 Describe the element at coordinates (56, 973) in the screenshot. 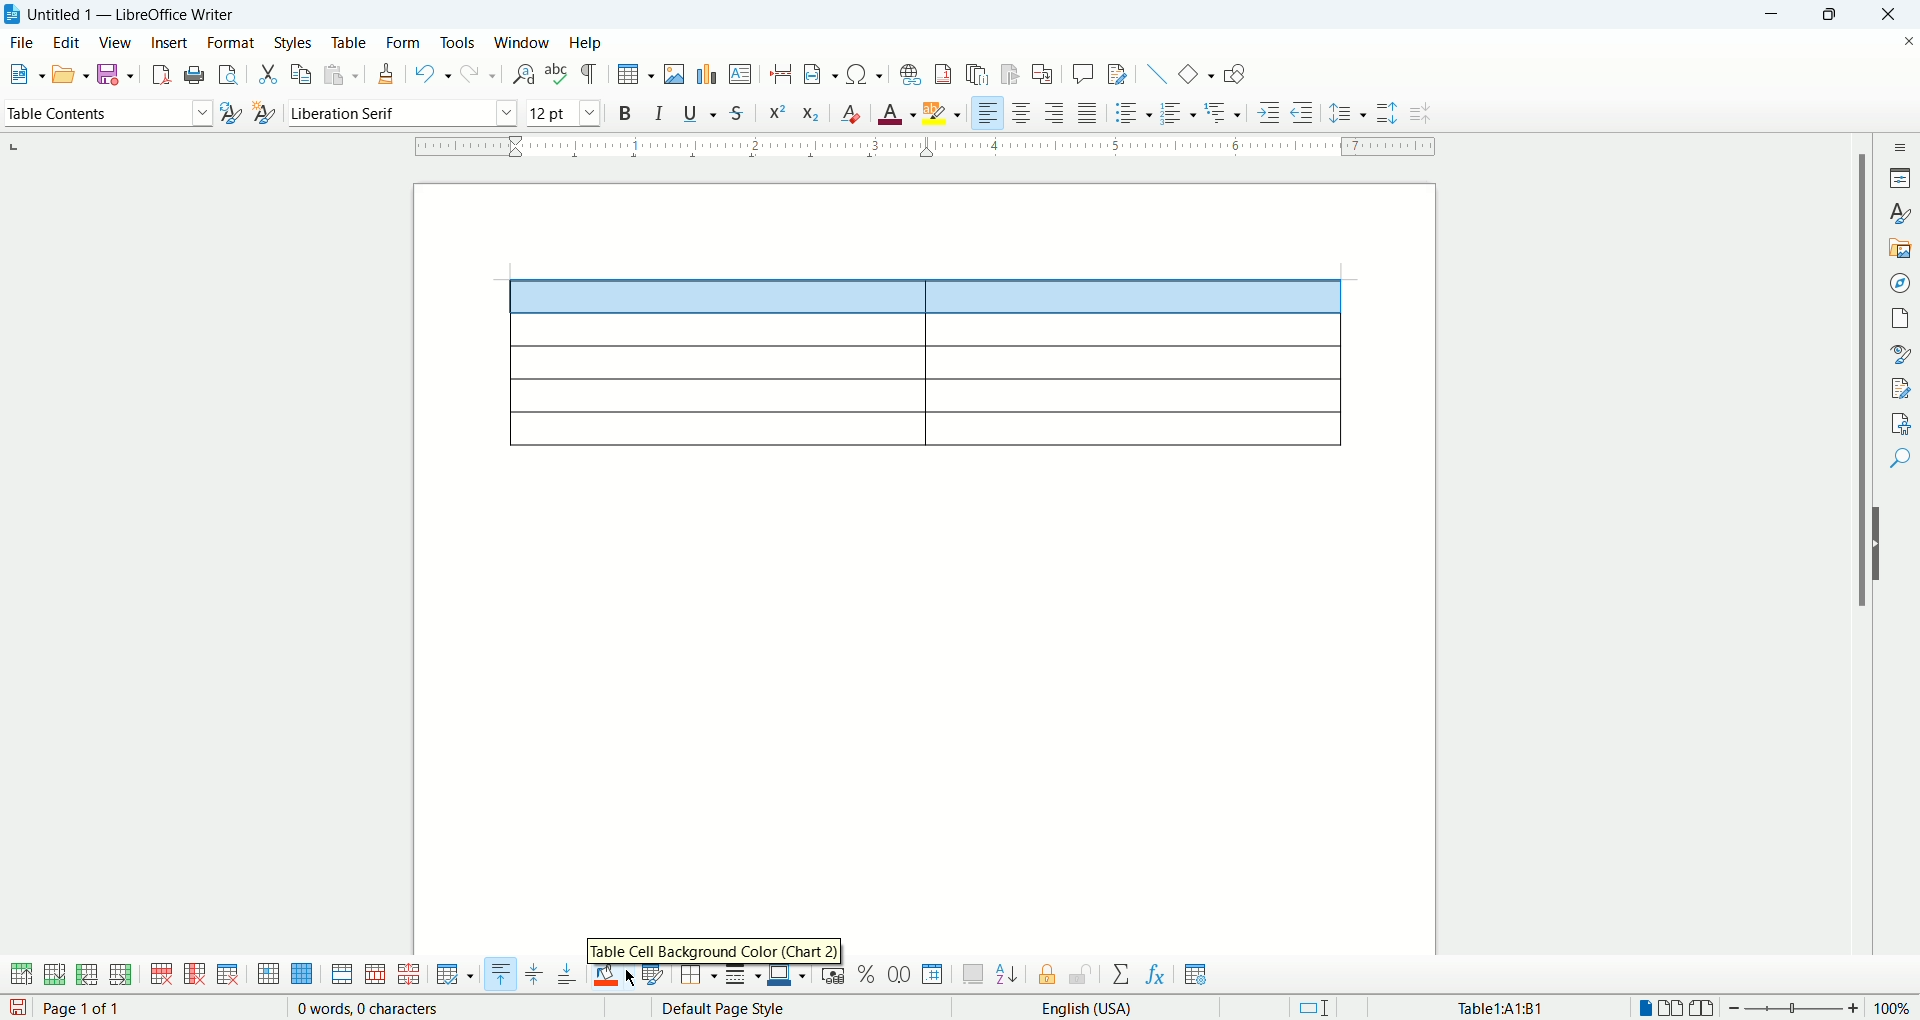

I see `insert row below` at that location.